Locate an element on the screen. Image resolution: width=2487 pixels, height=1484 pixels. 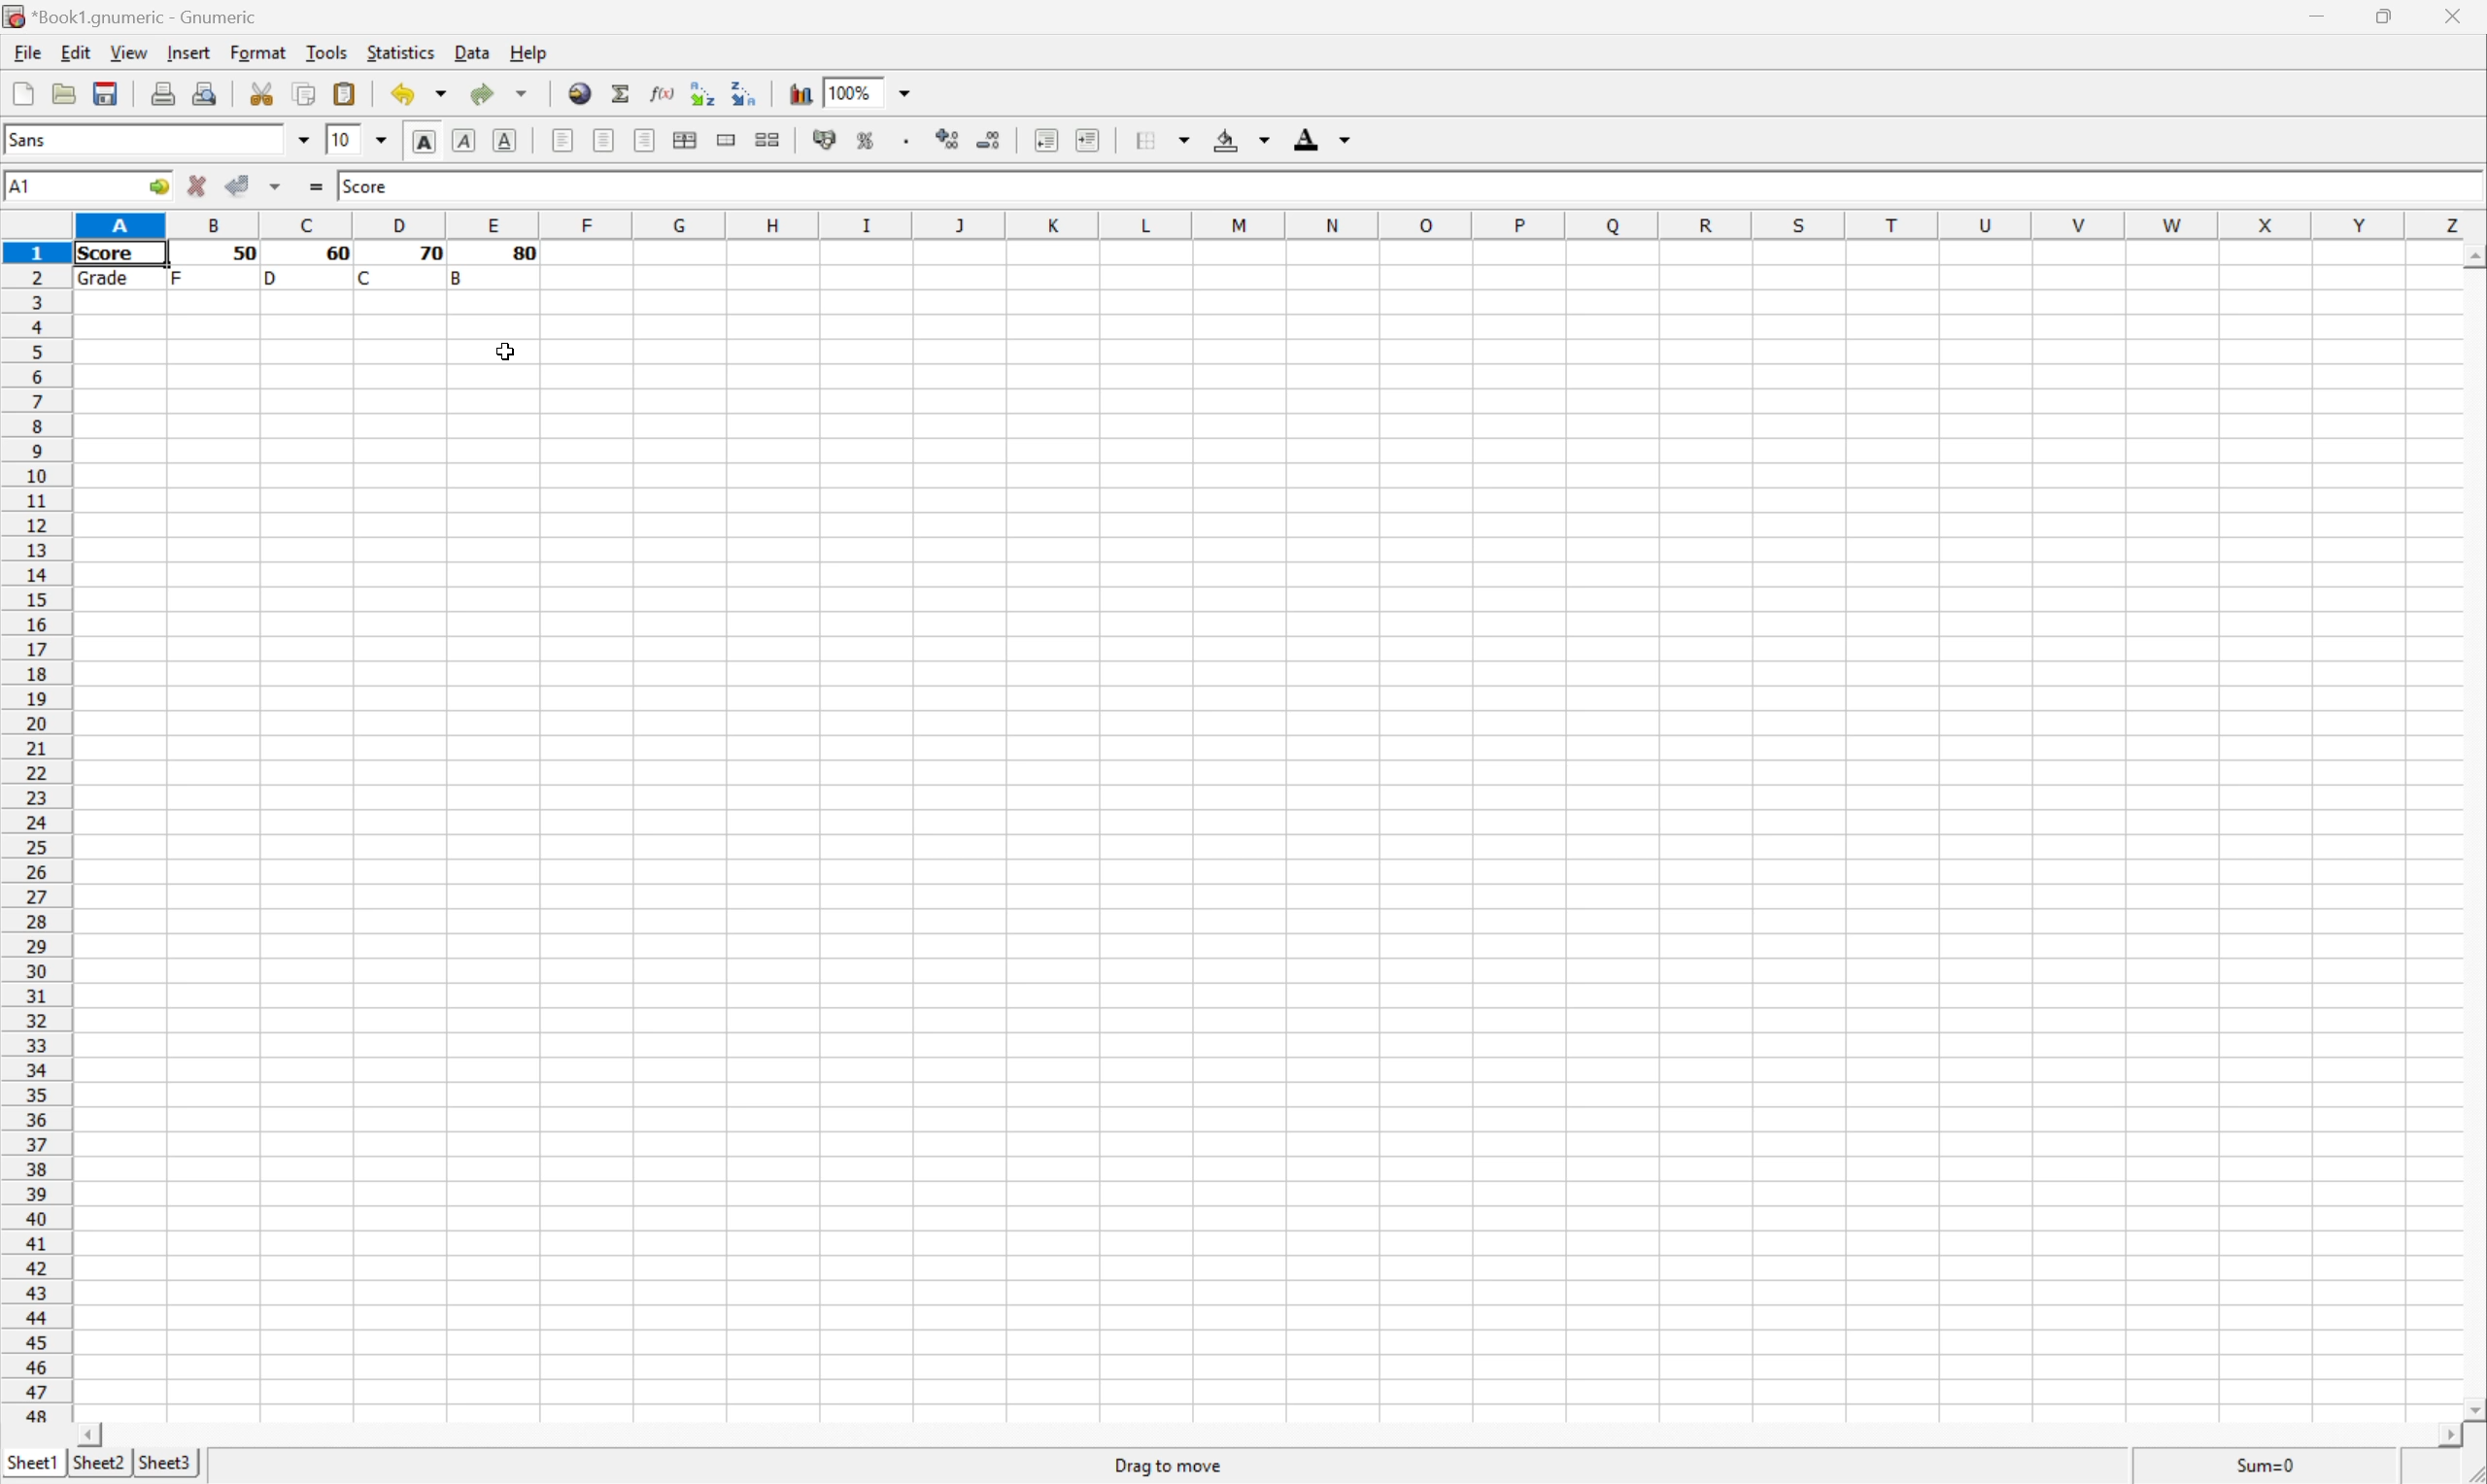
Grade is located at coordinates (109, 281).